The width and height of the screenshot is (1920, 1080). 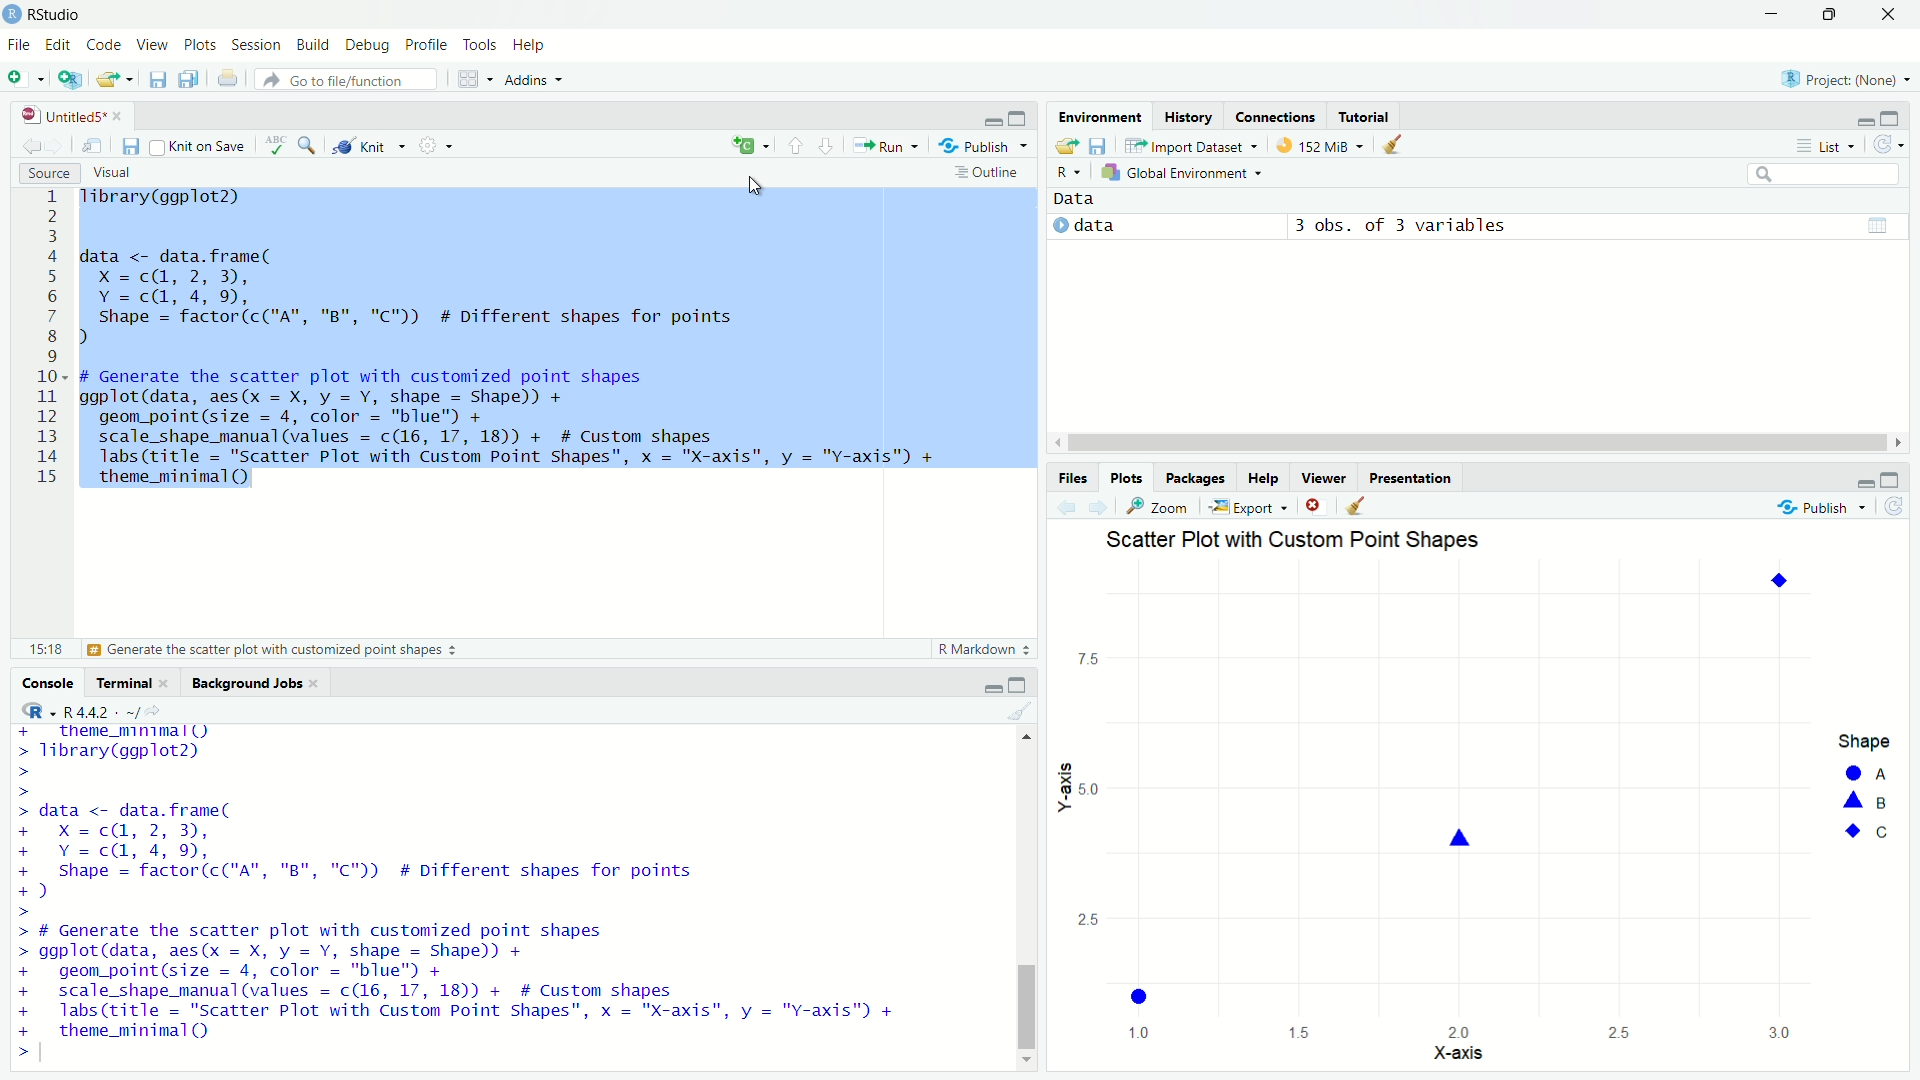 I want to click on maximize, so click(x=1890, y=118).